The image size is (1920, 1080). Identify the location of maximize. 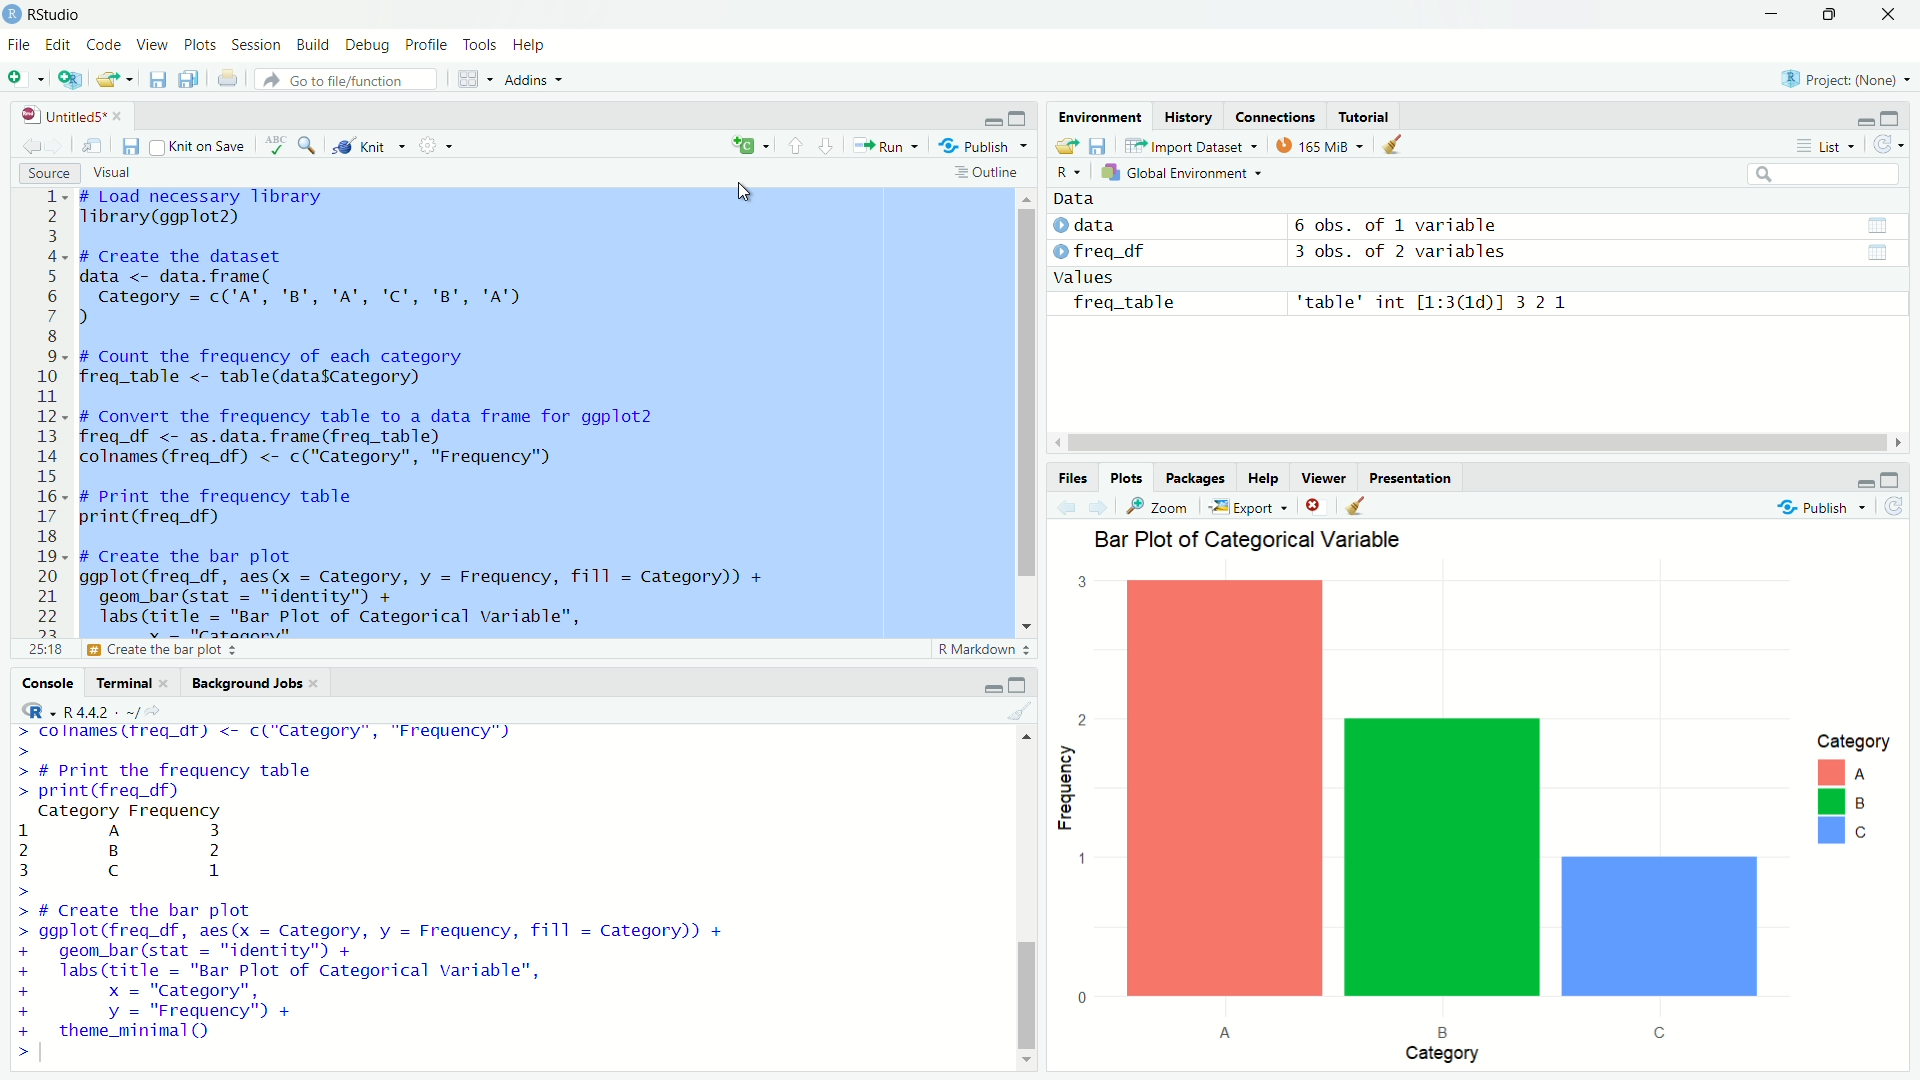
(1835, 16).